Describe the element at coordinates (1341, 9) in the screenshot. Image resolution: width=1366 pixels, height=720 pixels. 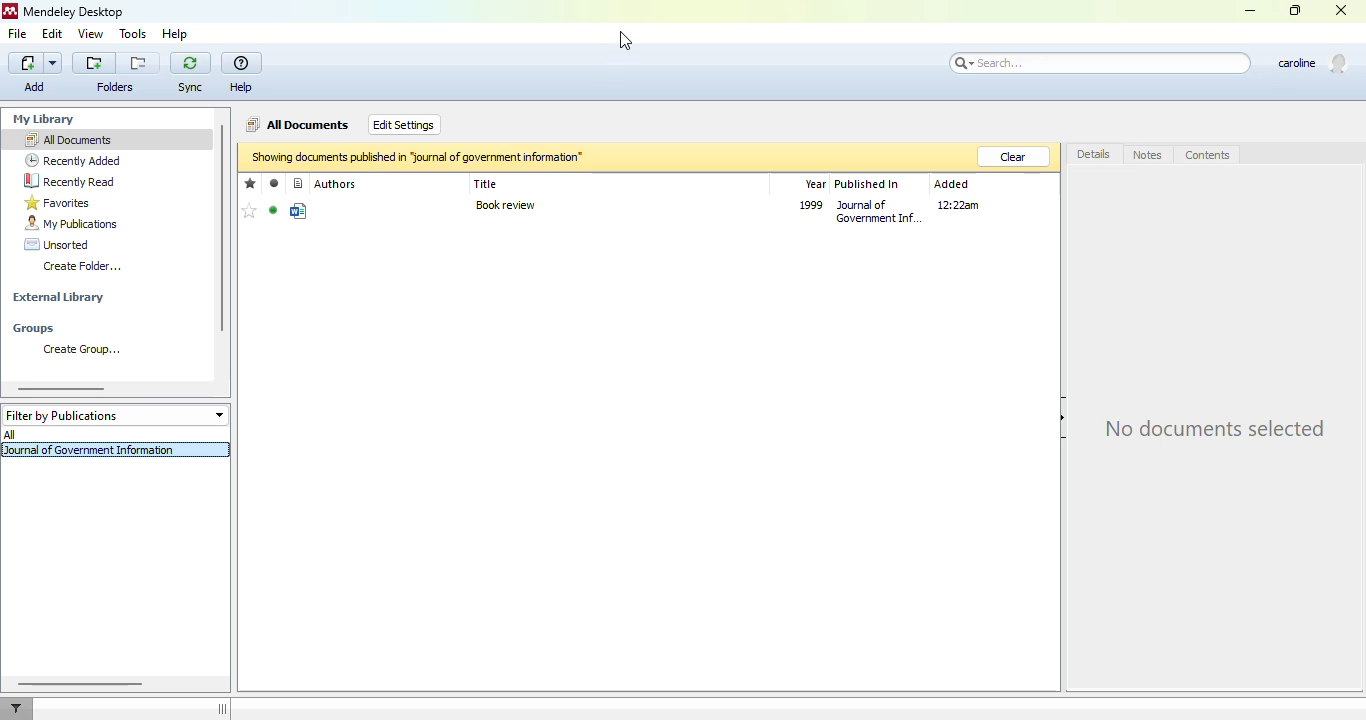
I see `close` at that location.